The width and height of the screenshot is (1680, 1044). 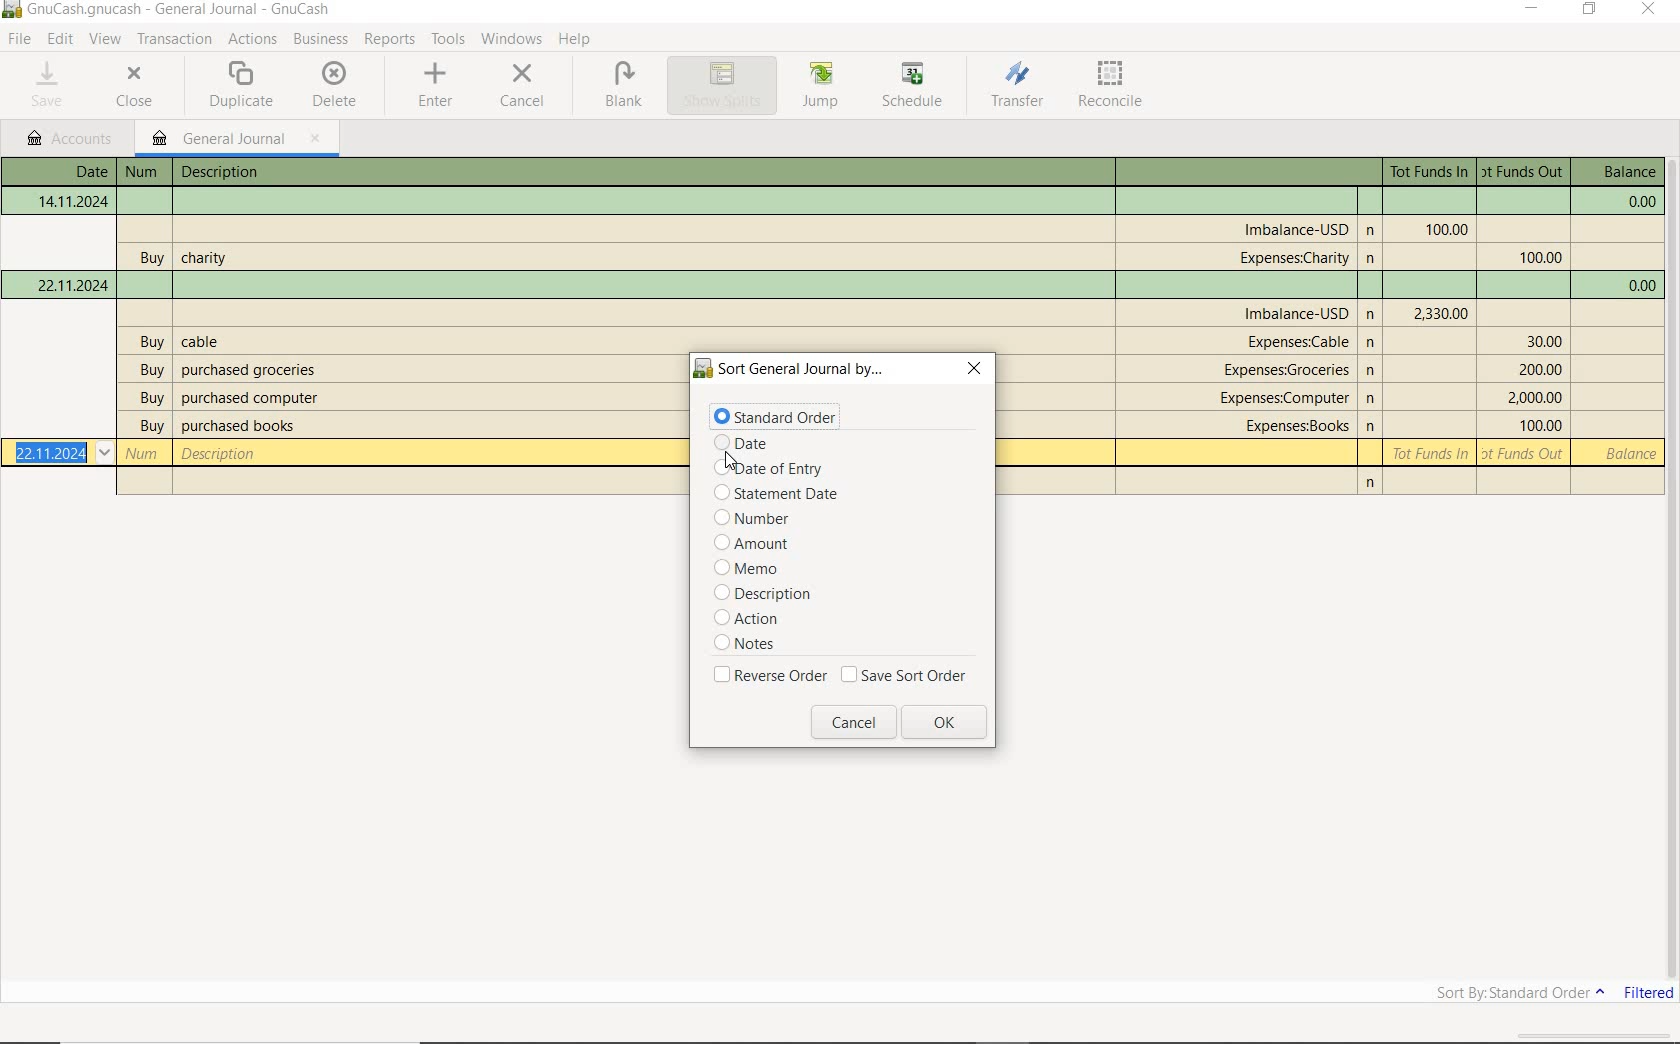 What do you see at coordinates (321, 40) in the screenshot?
I see `BUSINESS` at bounding box center [321, 40].